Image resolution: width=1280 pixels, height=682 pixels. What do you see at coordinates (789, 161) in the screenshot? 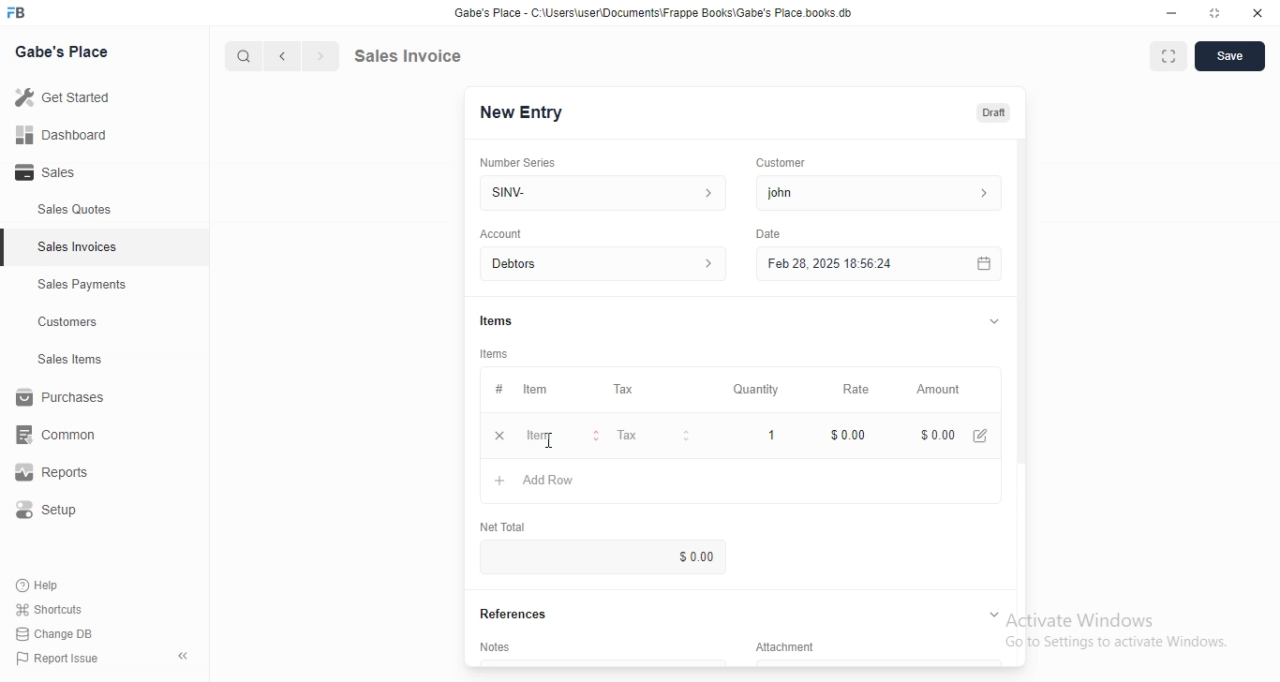
I see `Customer` at bounding box center [789, 161].